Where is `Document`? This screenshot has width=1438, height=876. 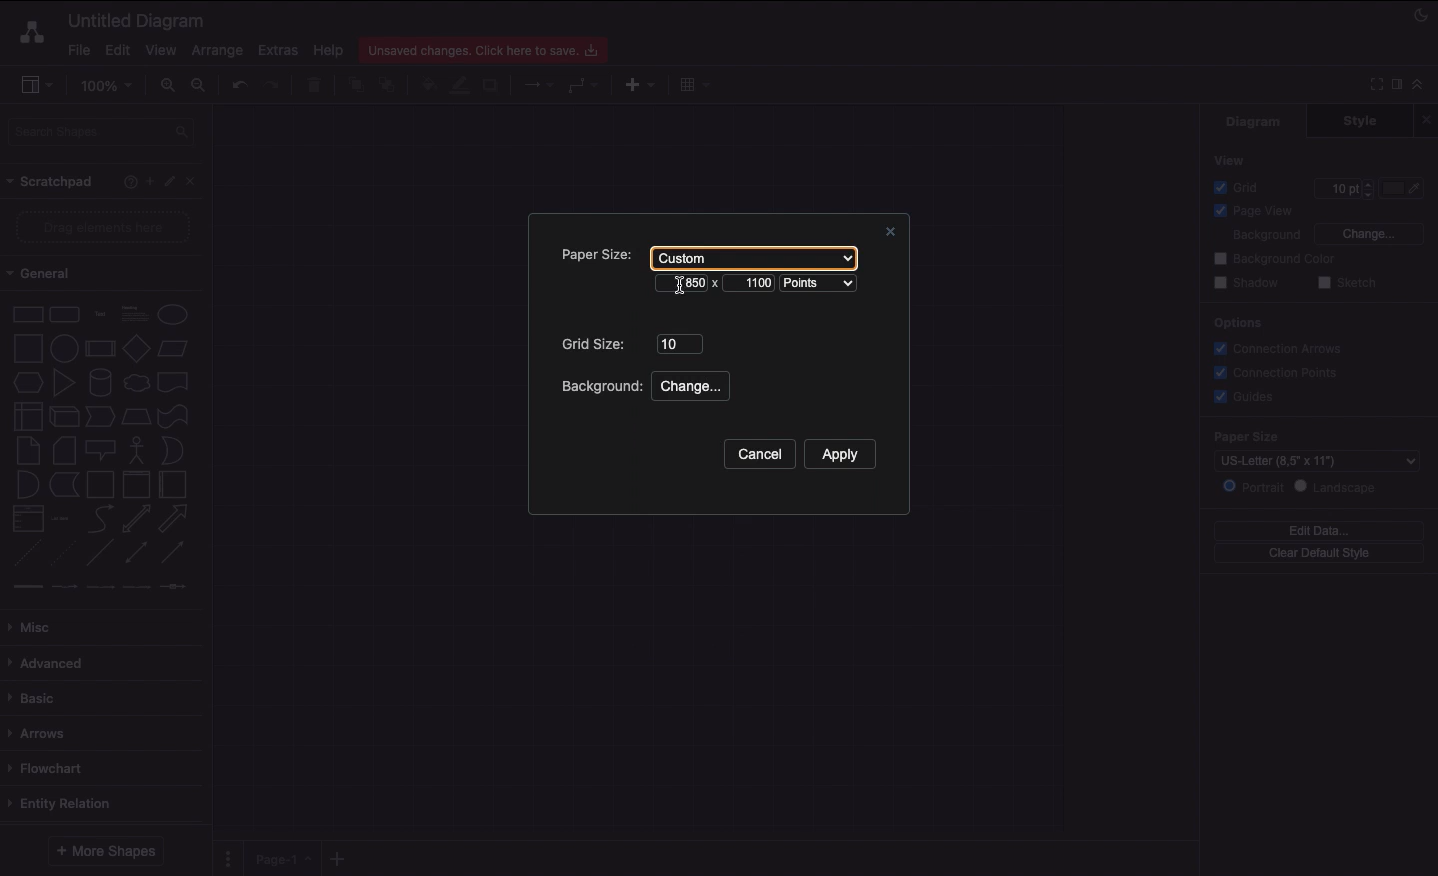
Document is located at coordinates (174, 382).